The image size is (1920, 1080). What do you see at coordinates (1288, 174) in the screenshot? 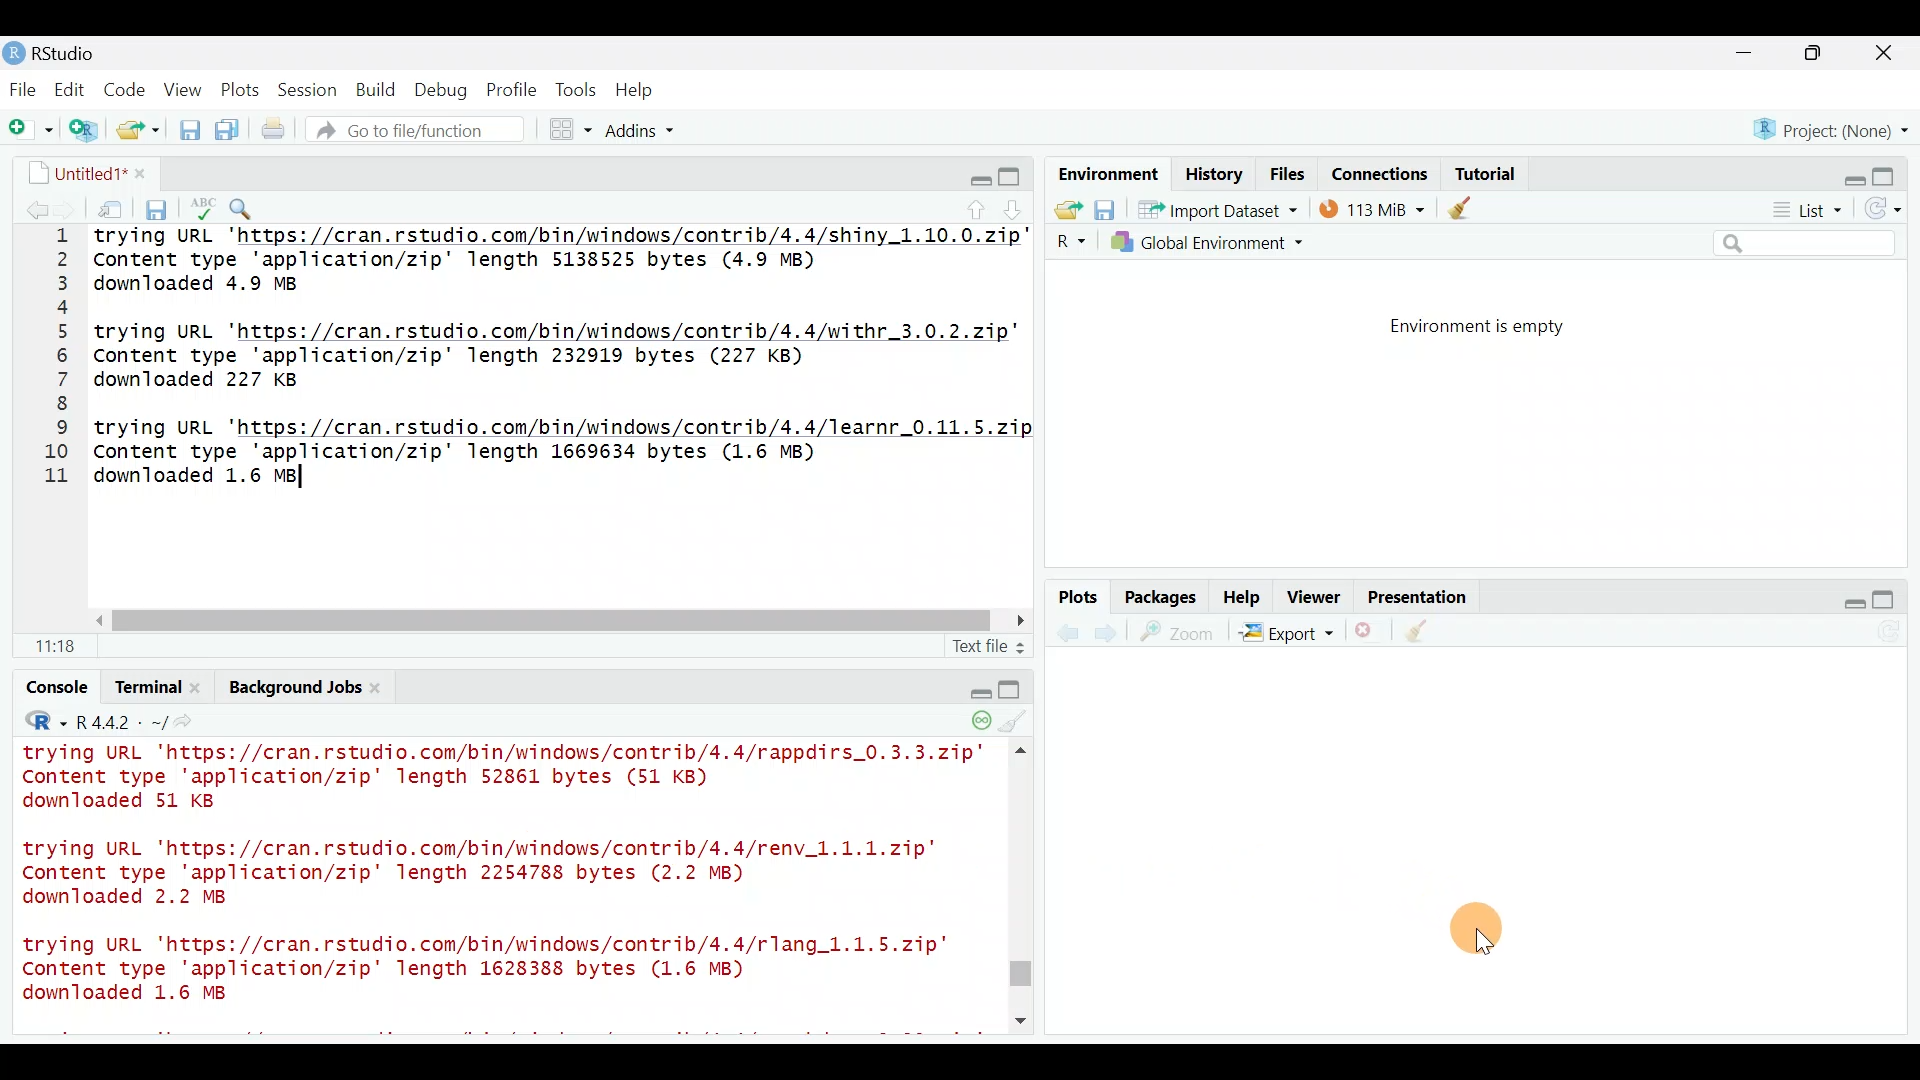
I see `Files` at bounding box center [1288, 174].